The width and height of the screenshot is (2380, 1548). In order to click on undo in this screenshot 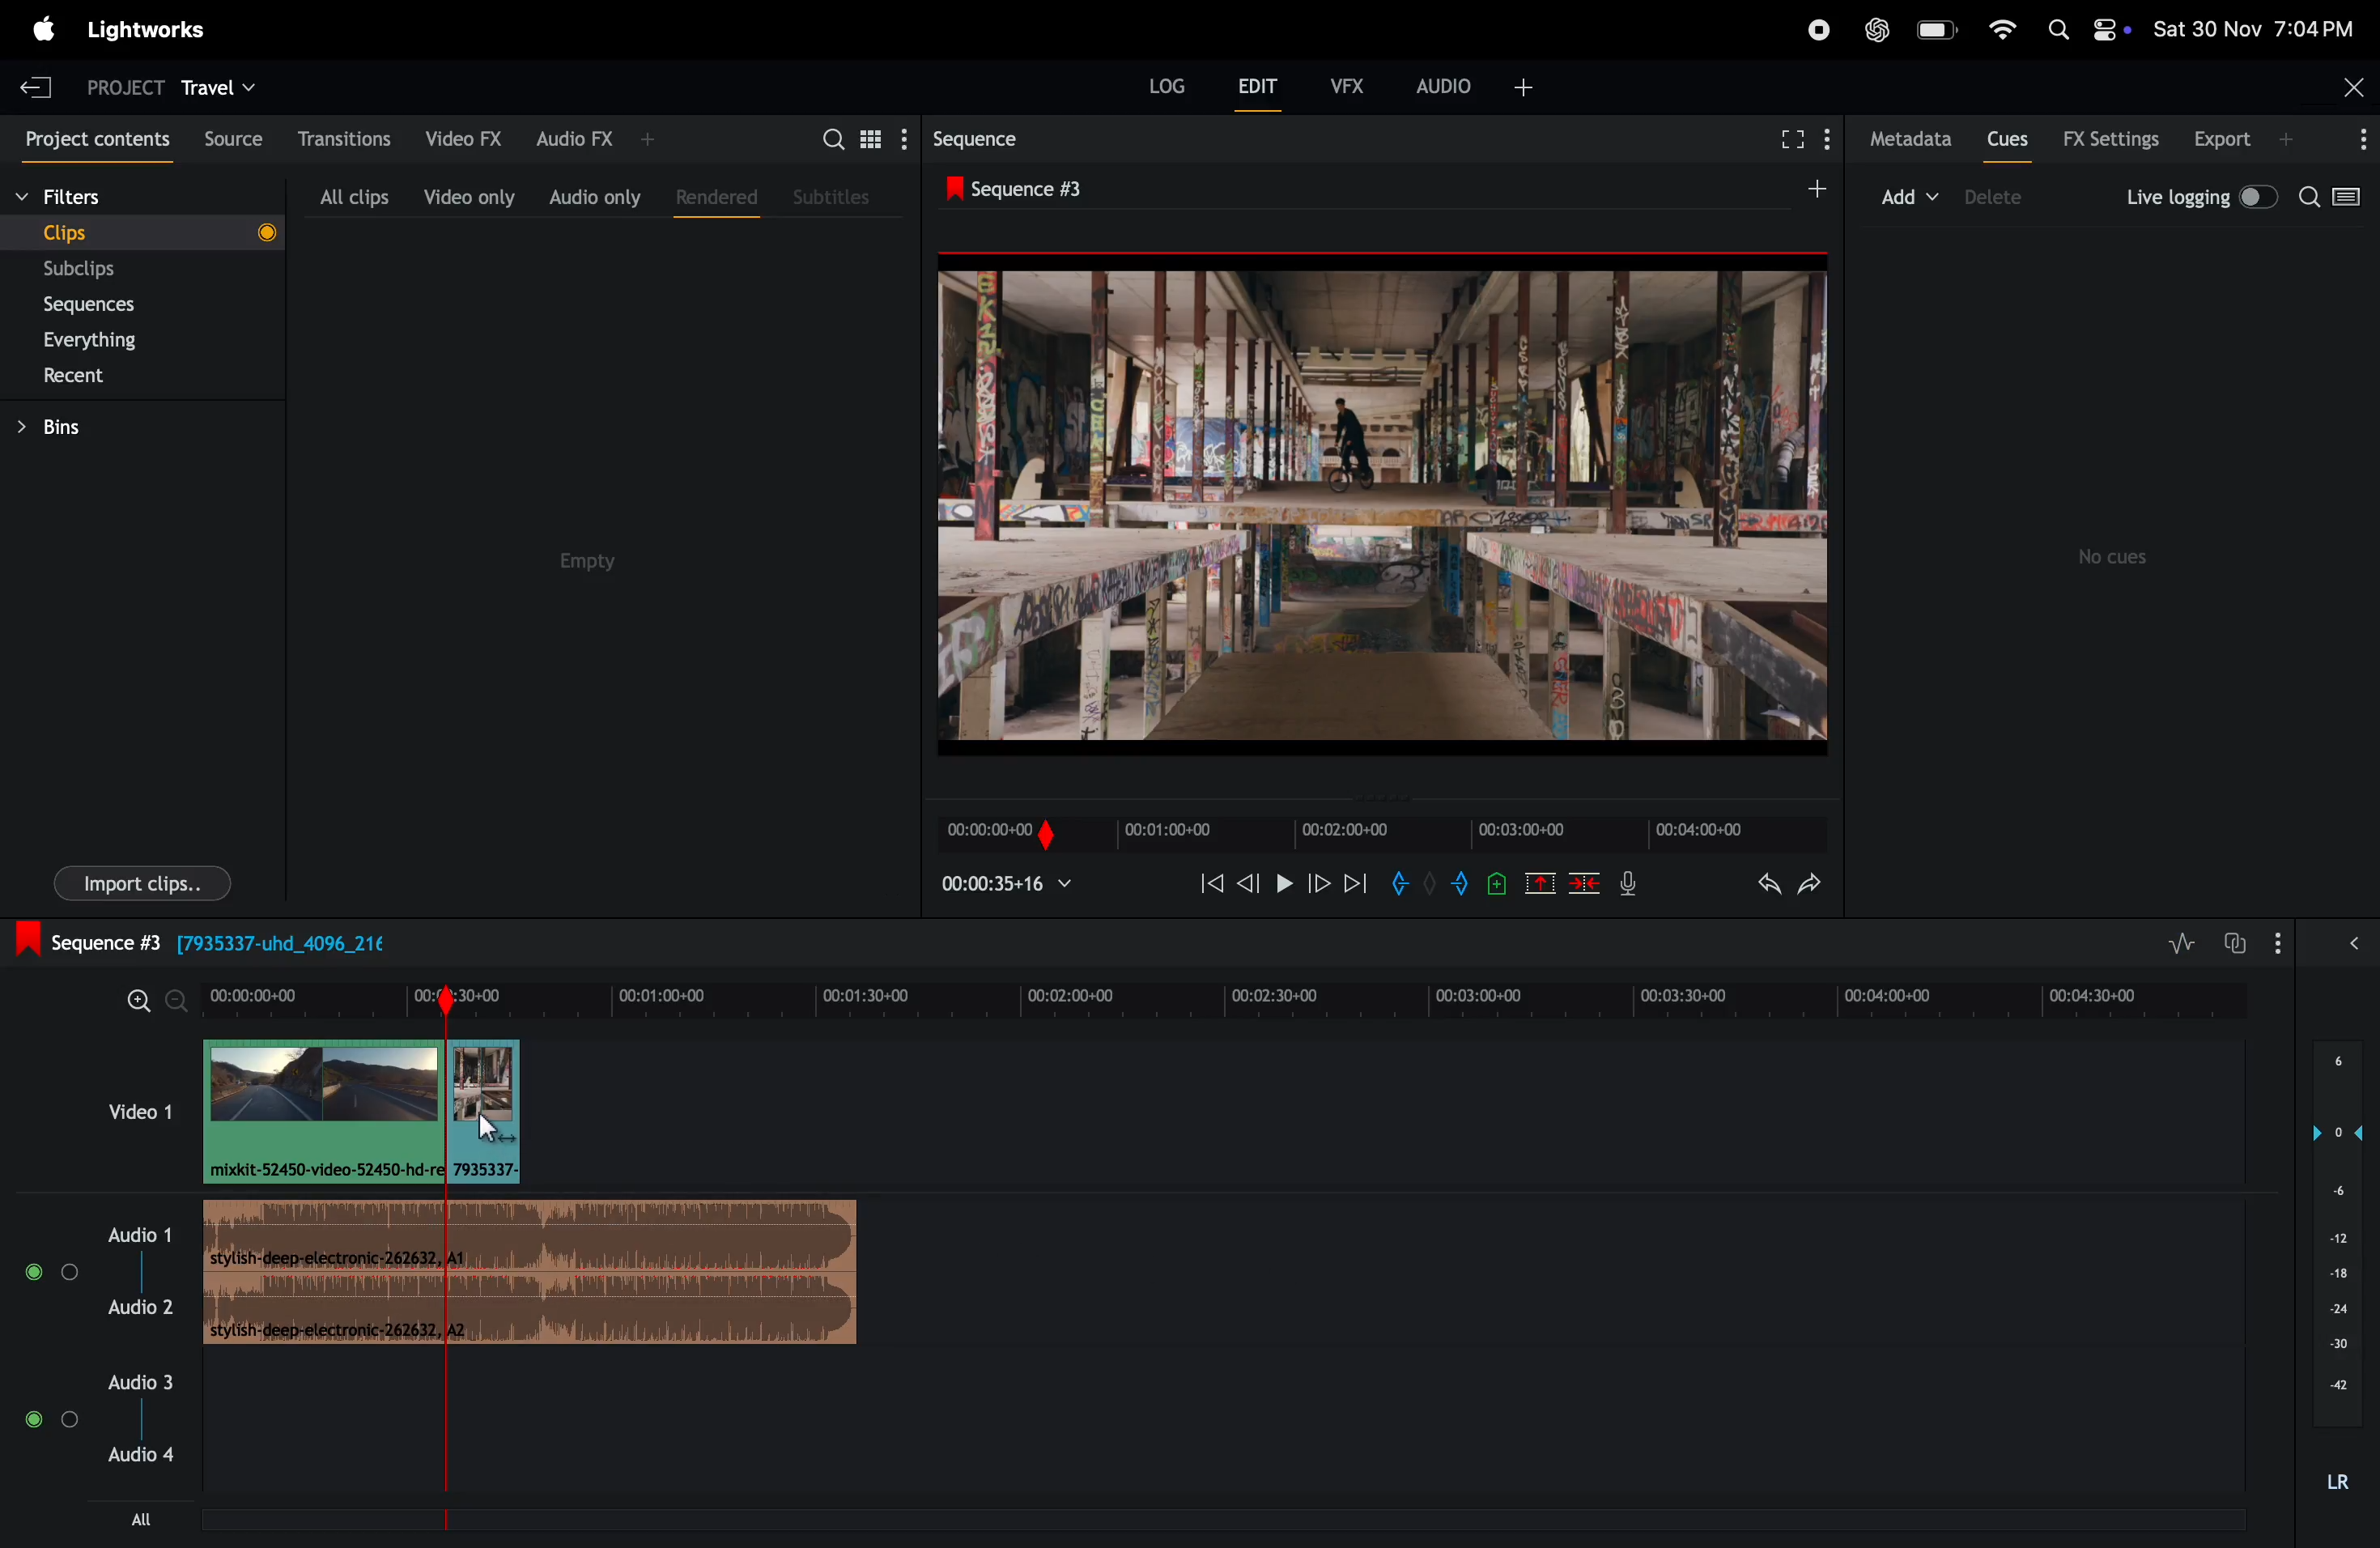, I will do `click(1754, 882)`.